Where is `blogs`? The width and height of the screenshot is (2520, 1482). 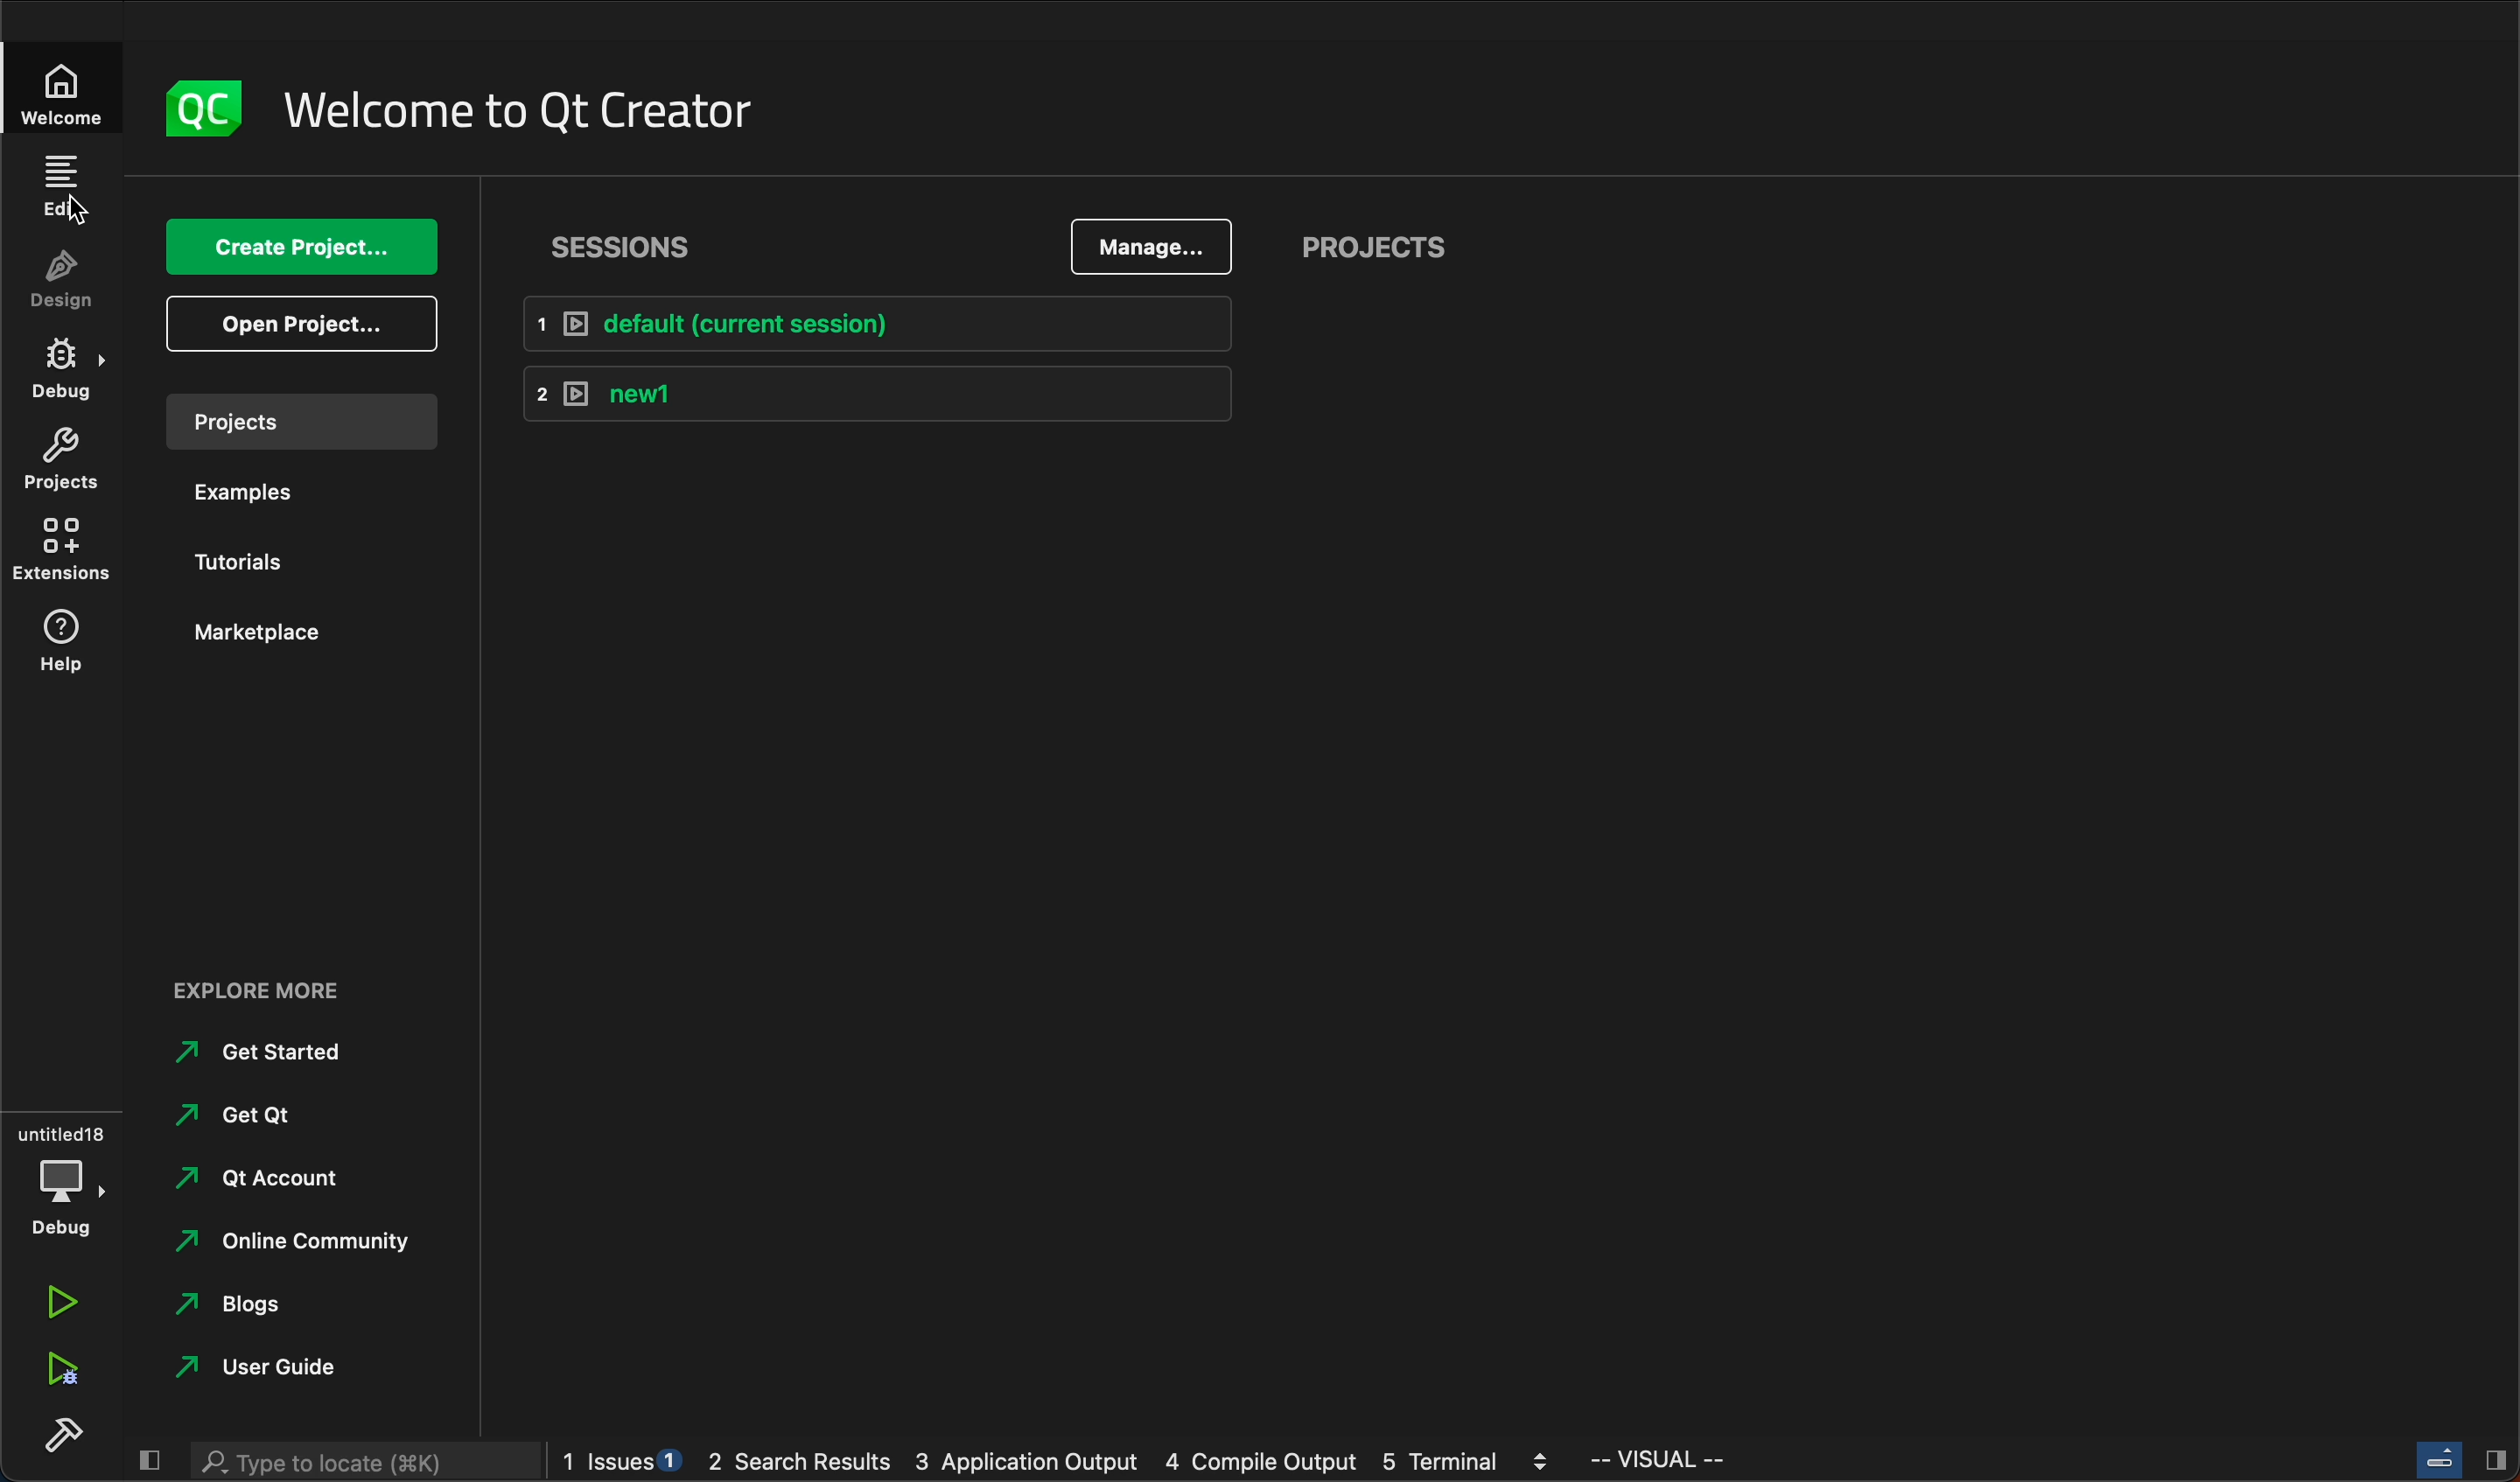 blogs is located at coordinates (264, 1303).